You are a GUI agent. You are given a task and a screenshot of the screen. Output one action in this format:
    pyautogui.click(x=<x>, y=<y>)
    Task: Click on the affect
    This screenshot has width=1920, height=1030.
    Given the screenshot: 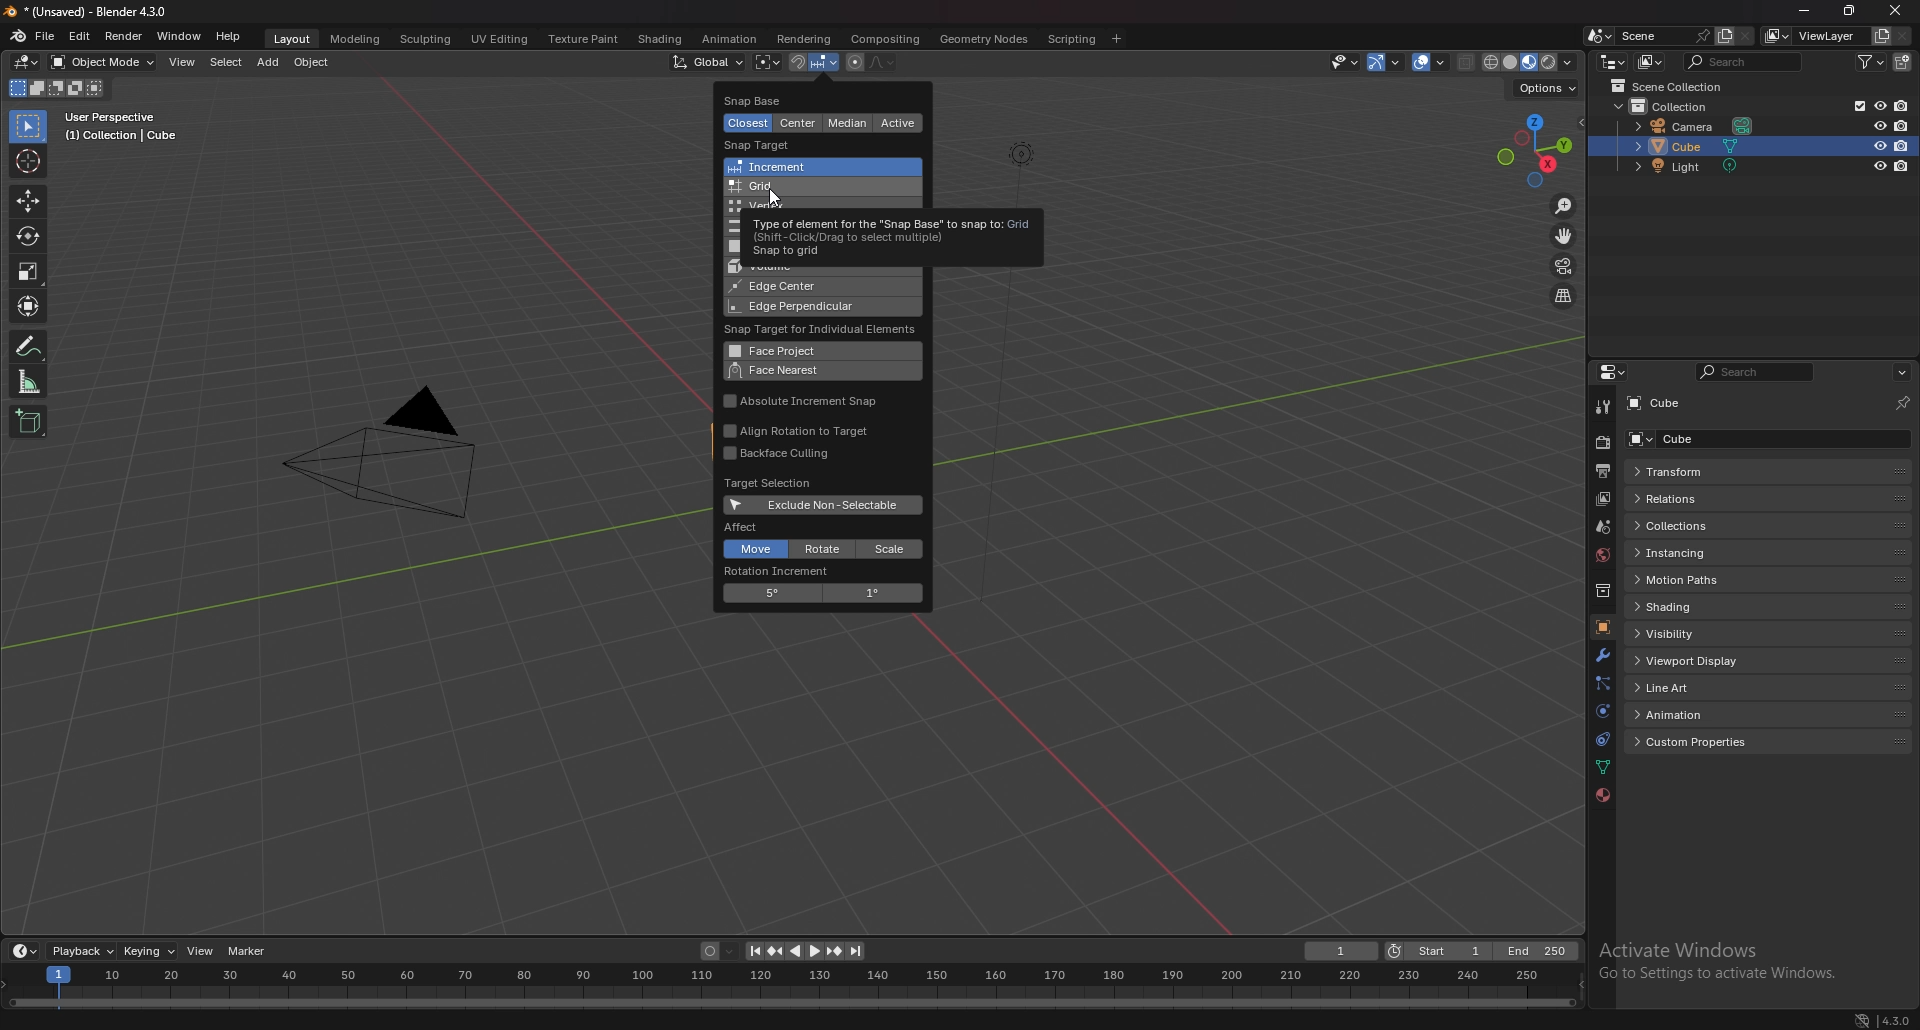 What is the action you would take?
    pyautogui.click(x=746, y=526)
    